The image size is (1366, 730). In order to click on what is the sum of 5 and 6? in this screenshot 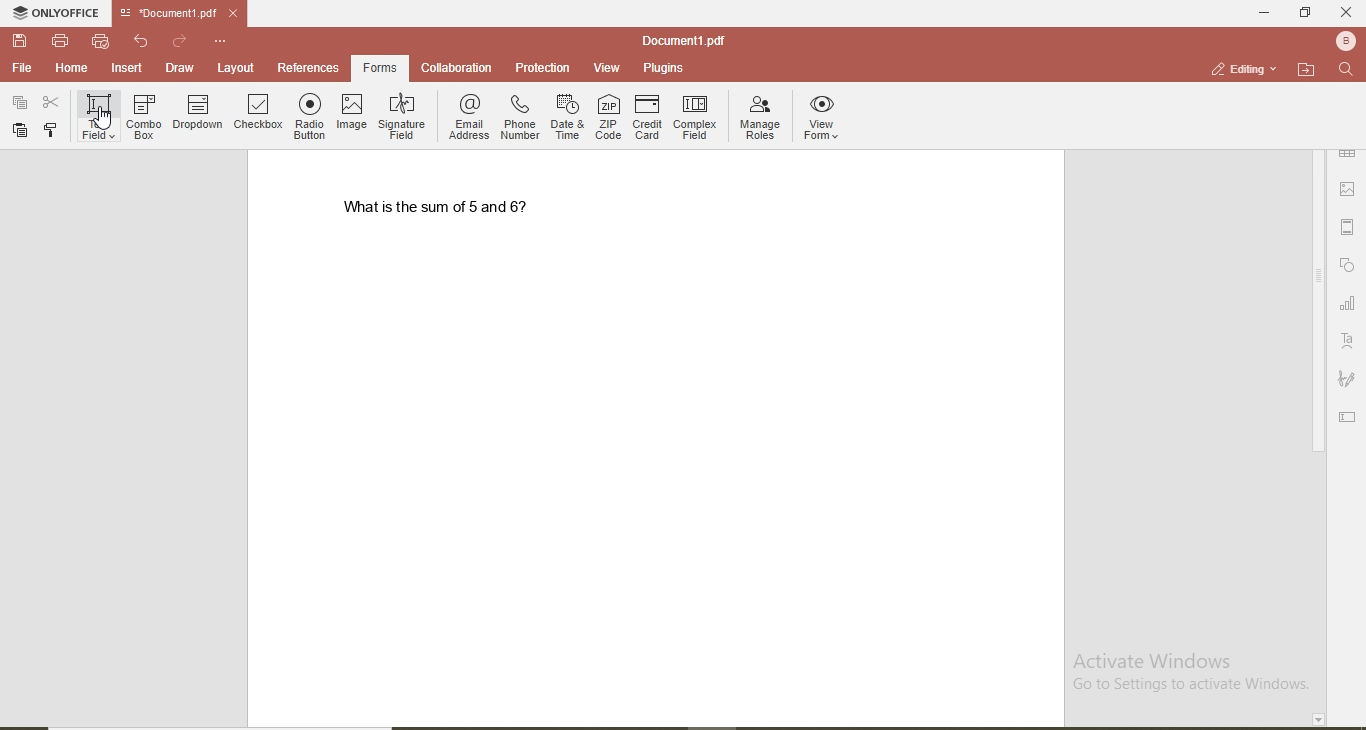, I will do `click(438, 209)`.